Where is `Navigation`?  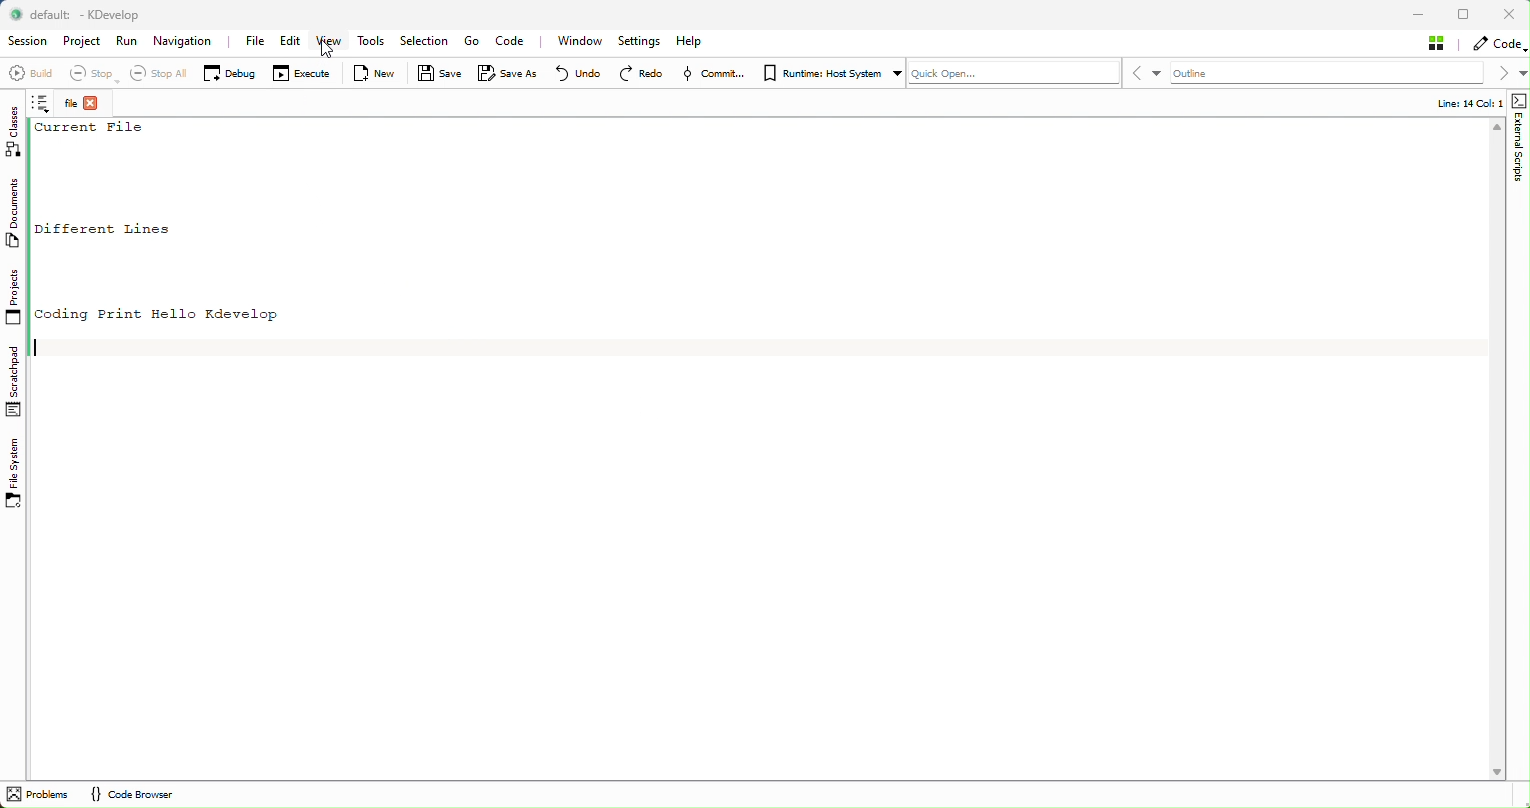
Navigation is located at coordinates (186, 42).